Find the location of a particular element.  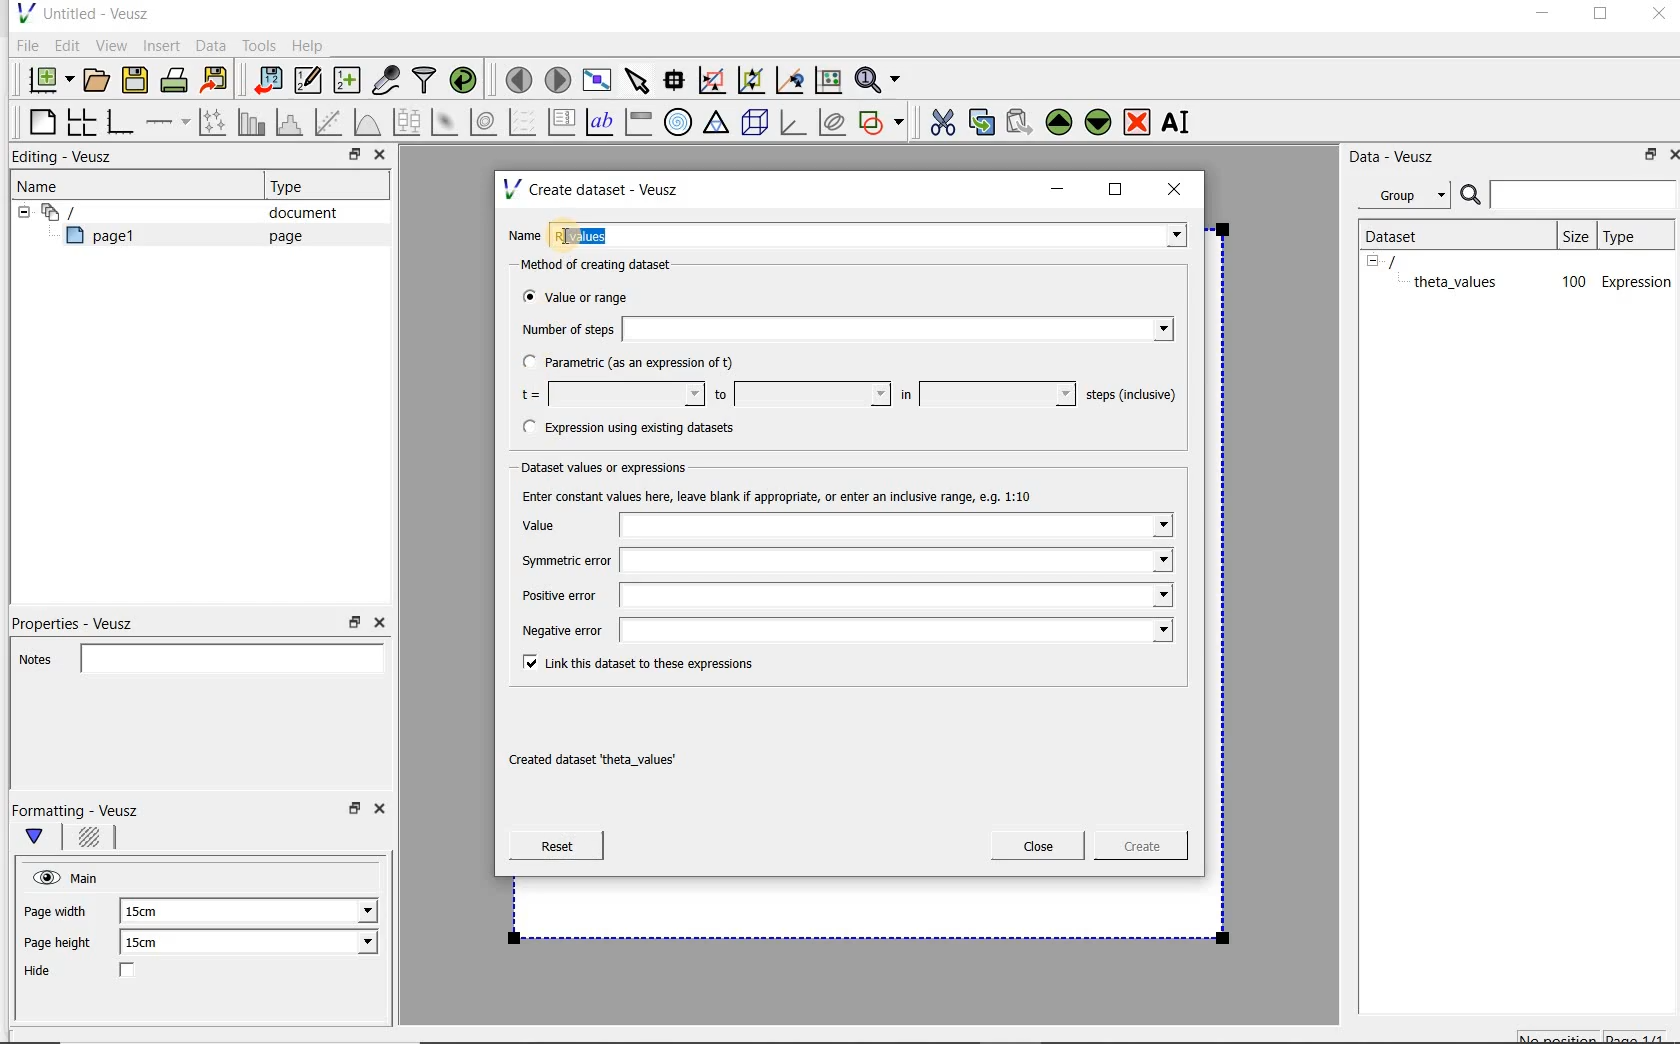

Main formatting is located at coordinates (43, 838).